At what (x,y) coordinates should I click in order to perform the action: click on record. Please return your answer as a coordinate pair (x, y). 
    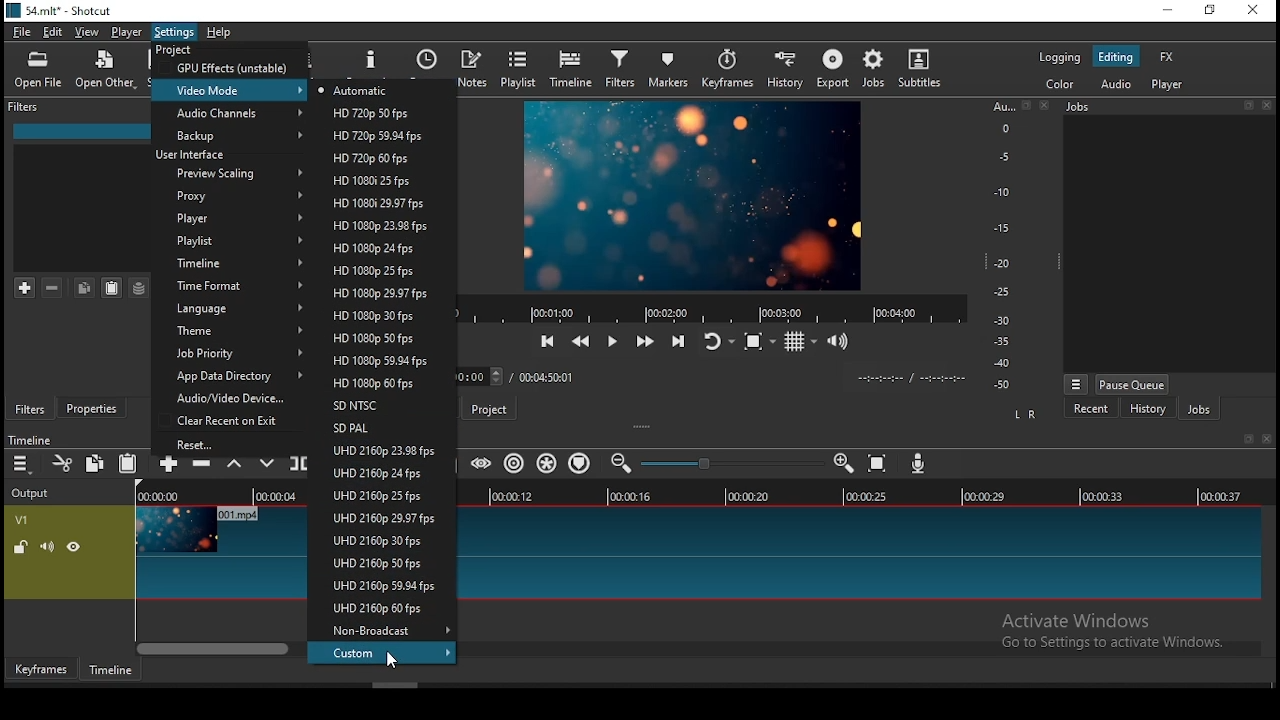
    Looking at the image, I should click on (706, 310).